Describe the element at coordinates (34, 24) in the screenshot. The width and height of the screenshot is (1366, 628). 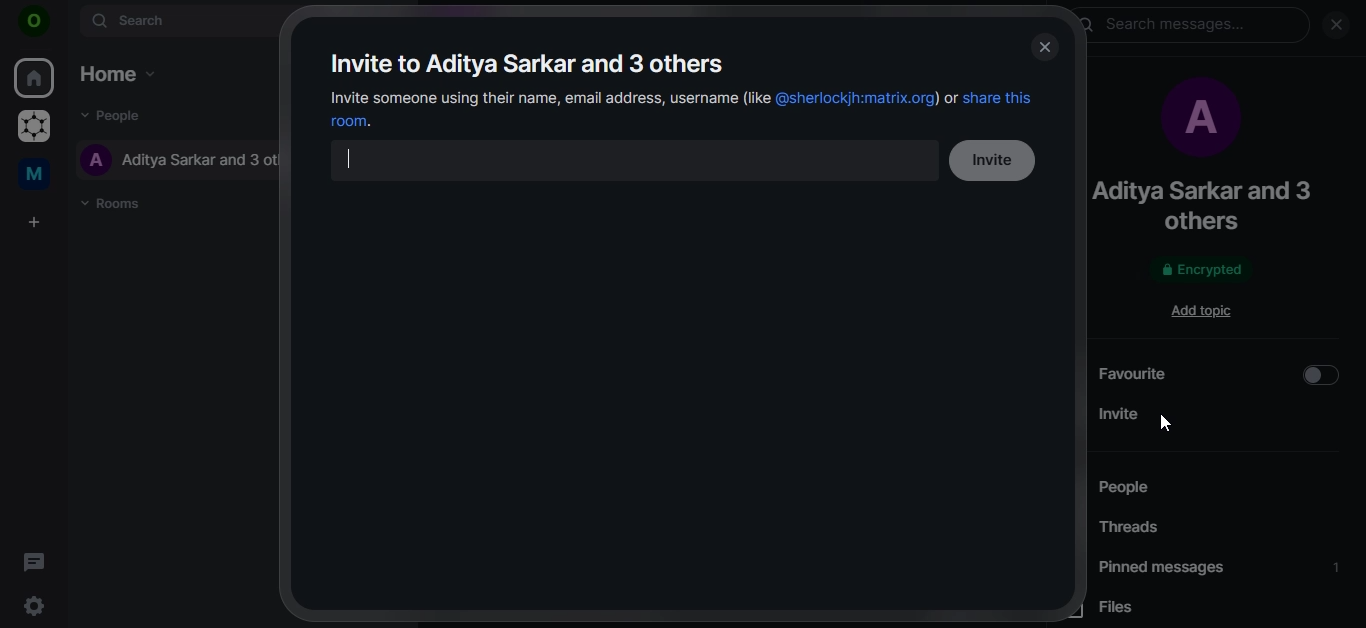
I see `icon` at that location.